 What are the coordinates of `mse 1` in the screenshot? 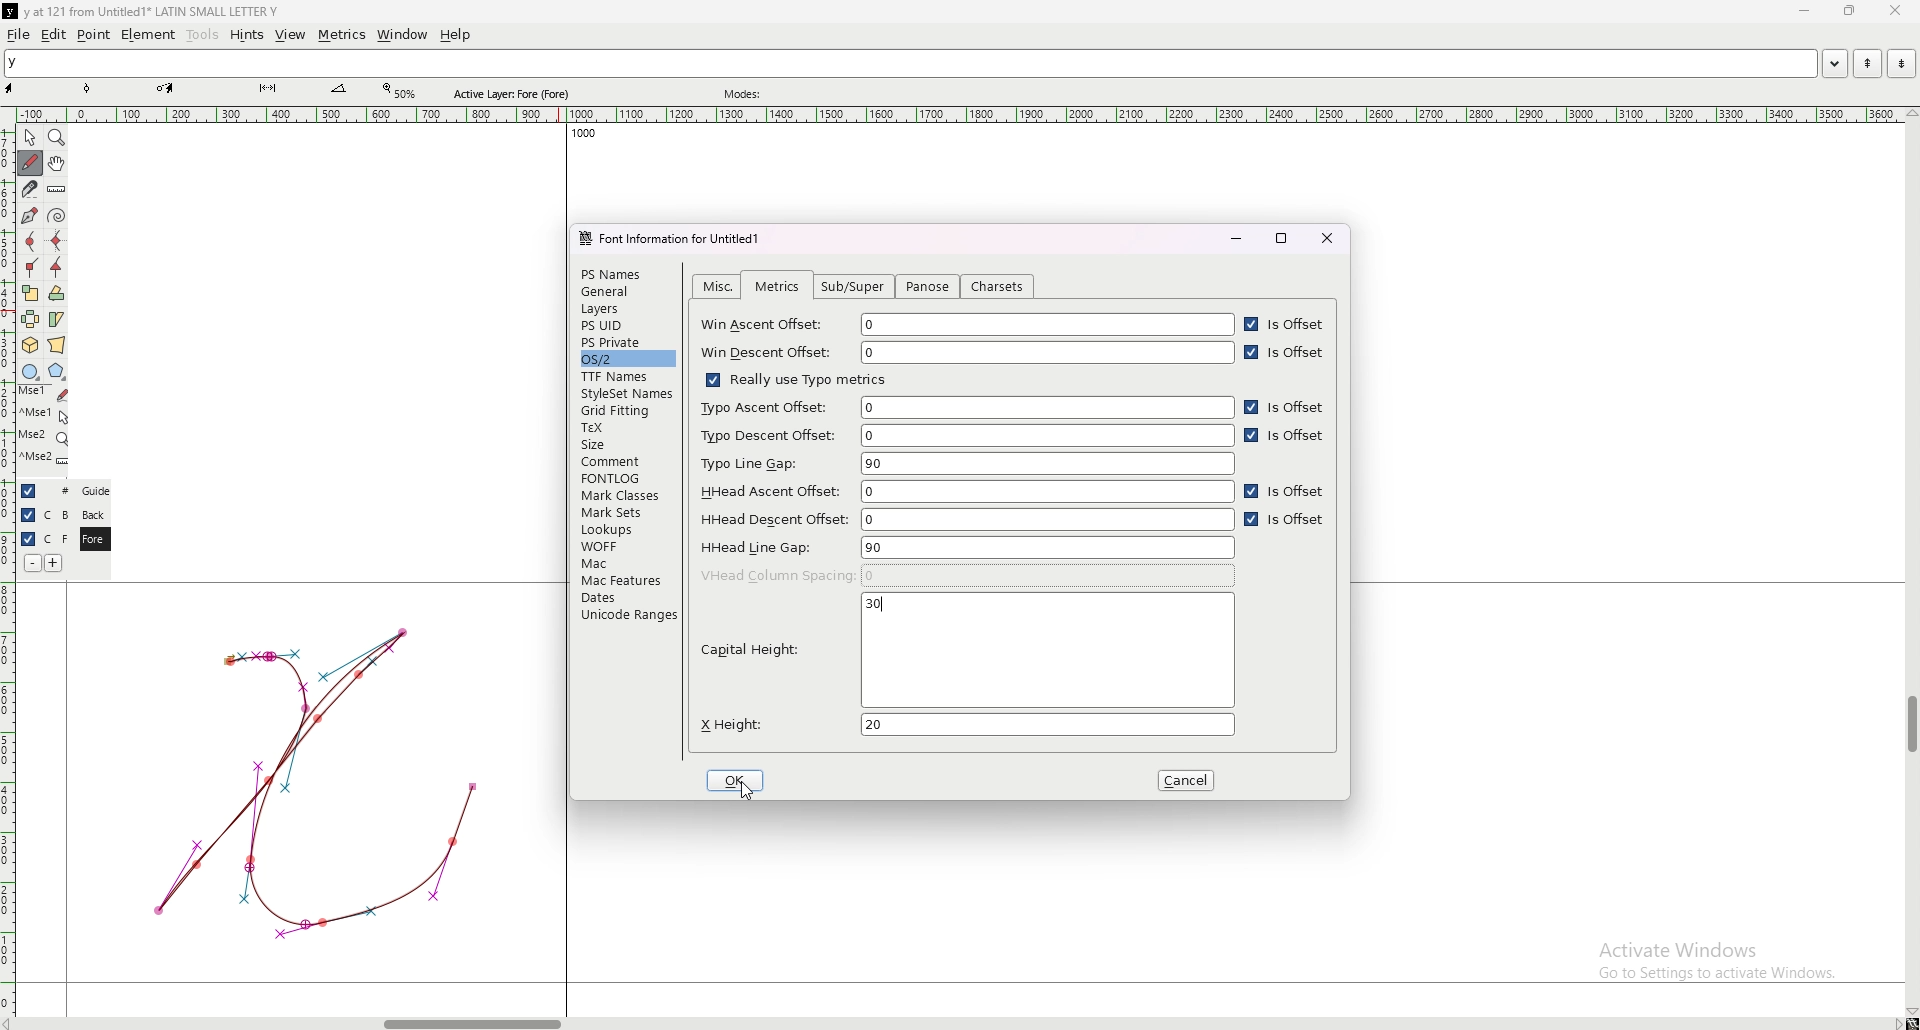 It's located at (44, 414).